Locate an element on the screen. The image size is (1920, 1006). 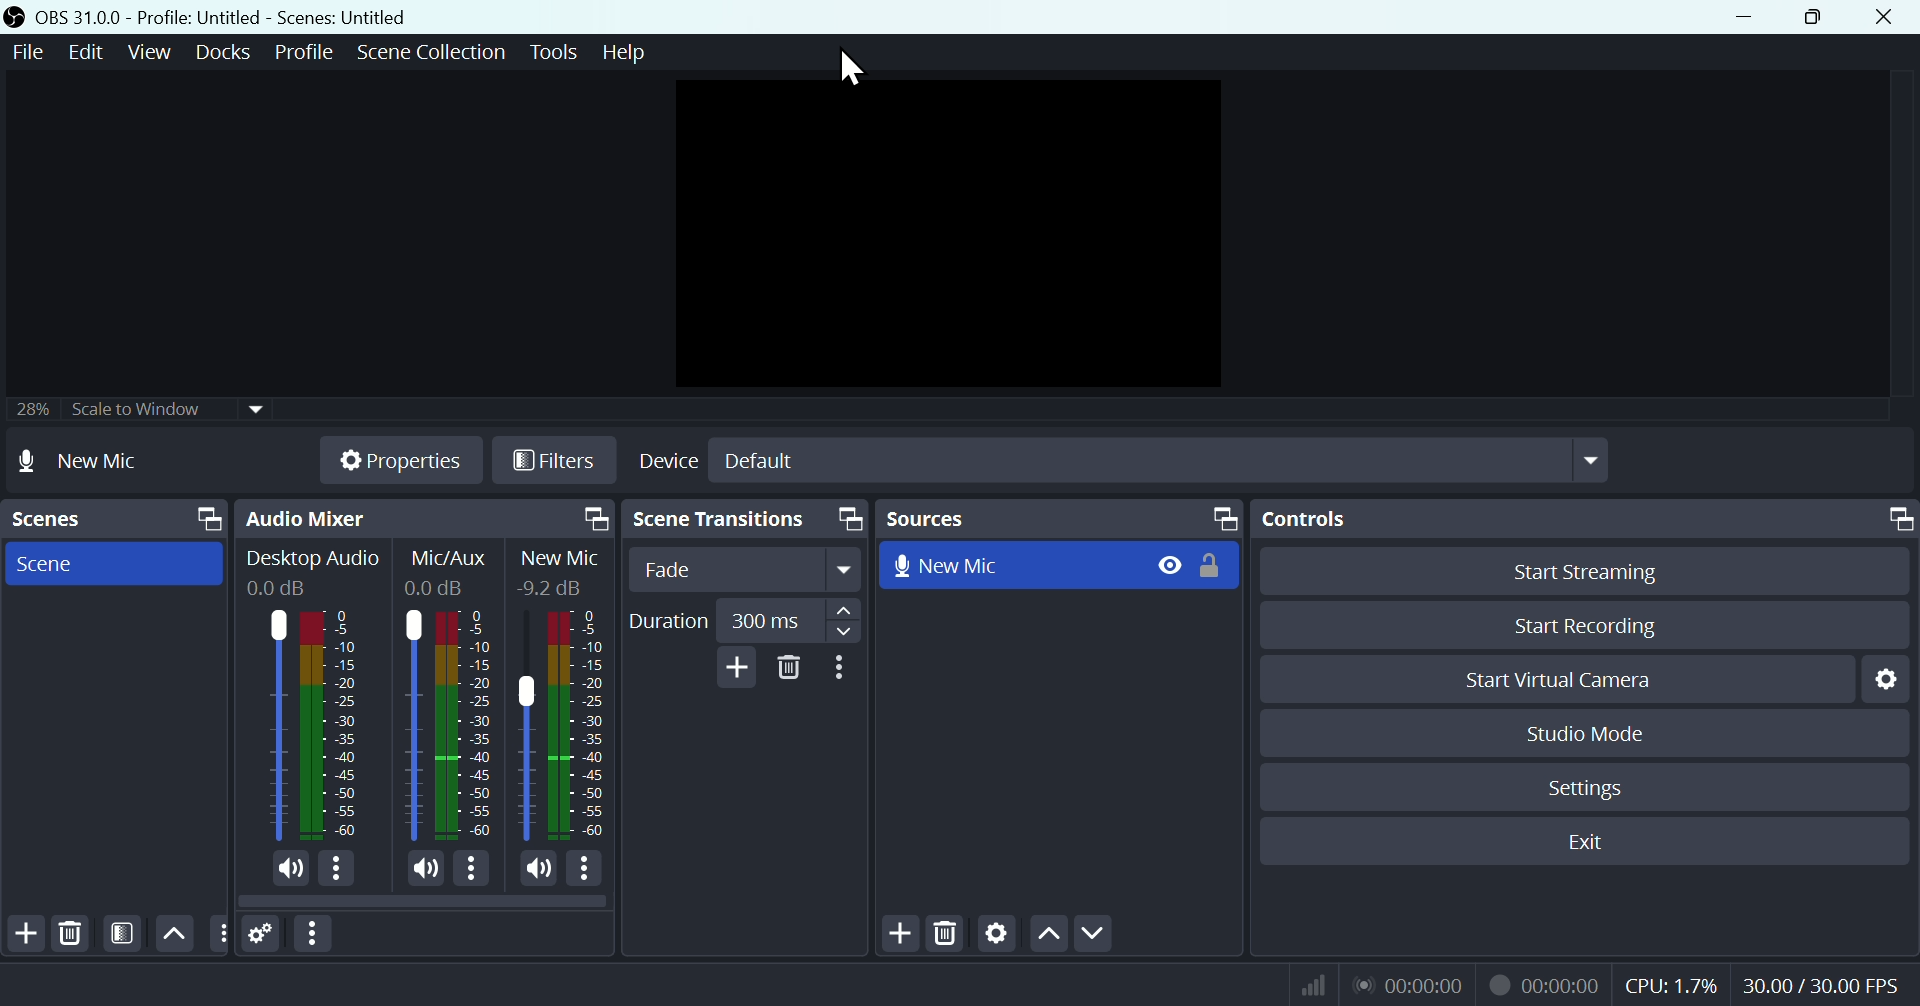
Frame Per Second is located at coordinates (1821, 987).